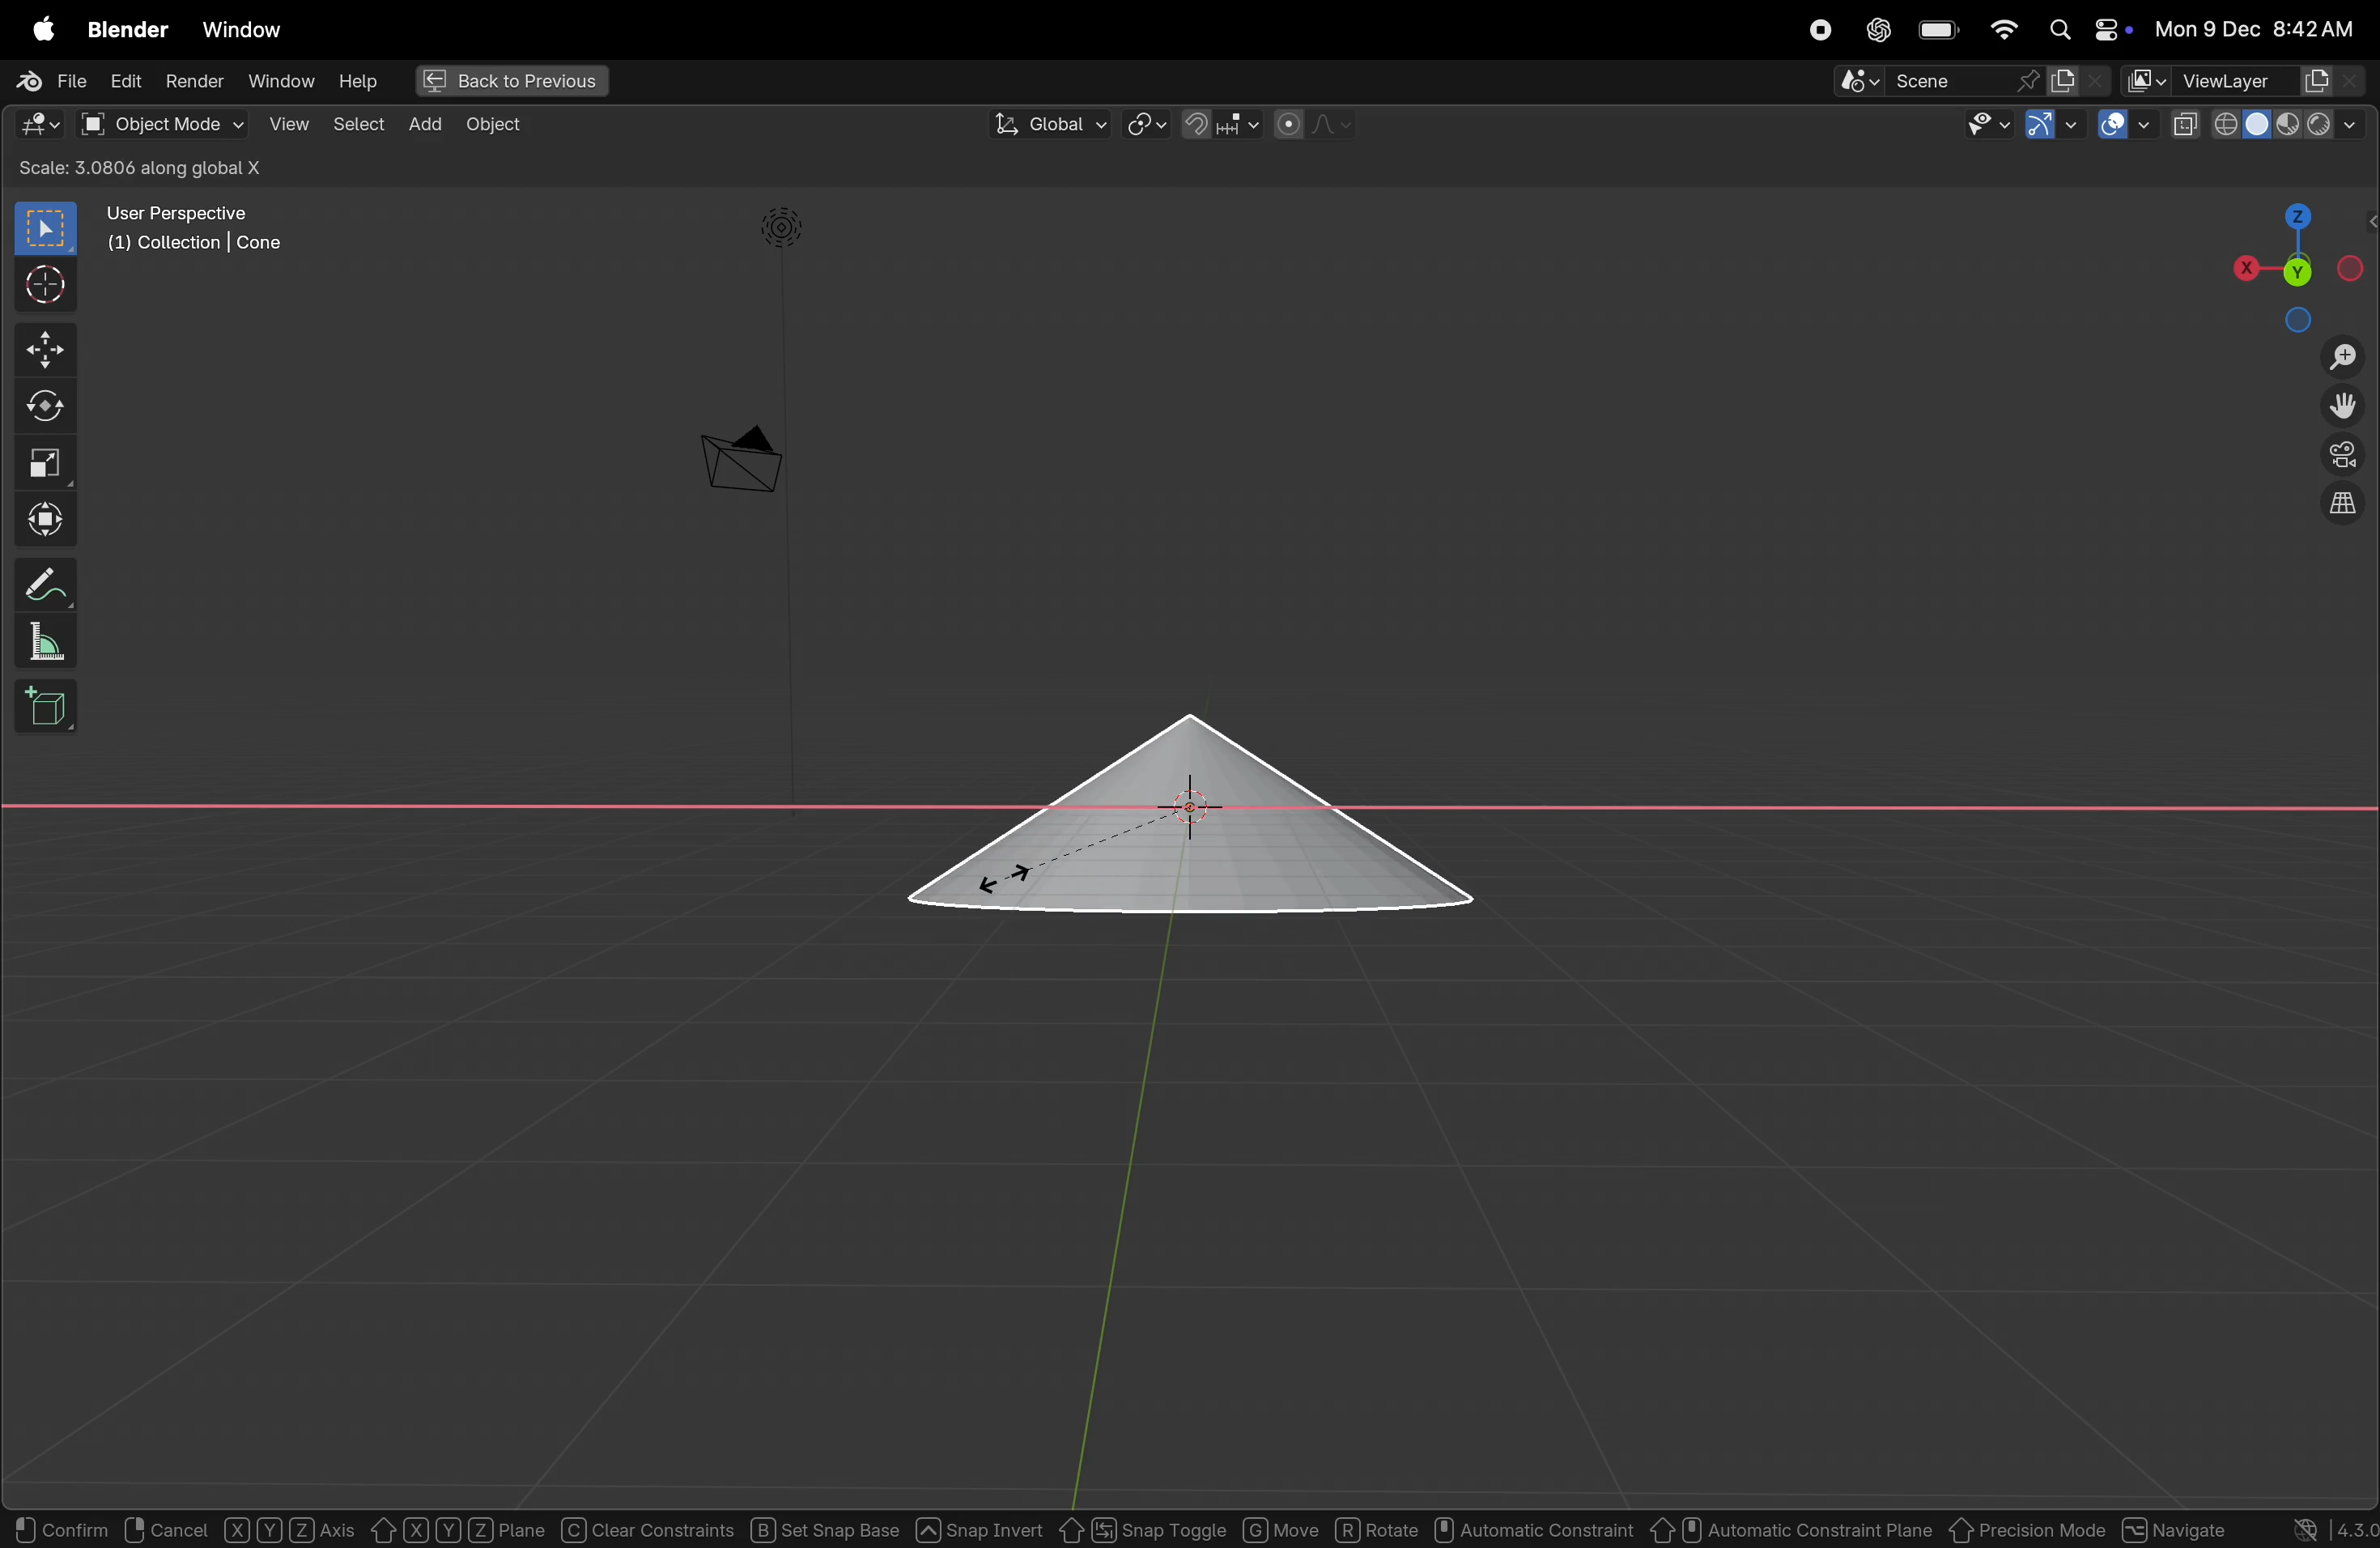  Describe the element at coordinates (1146, 125) in the screenshot. I see `transform pviot` at that location.